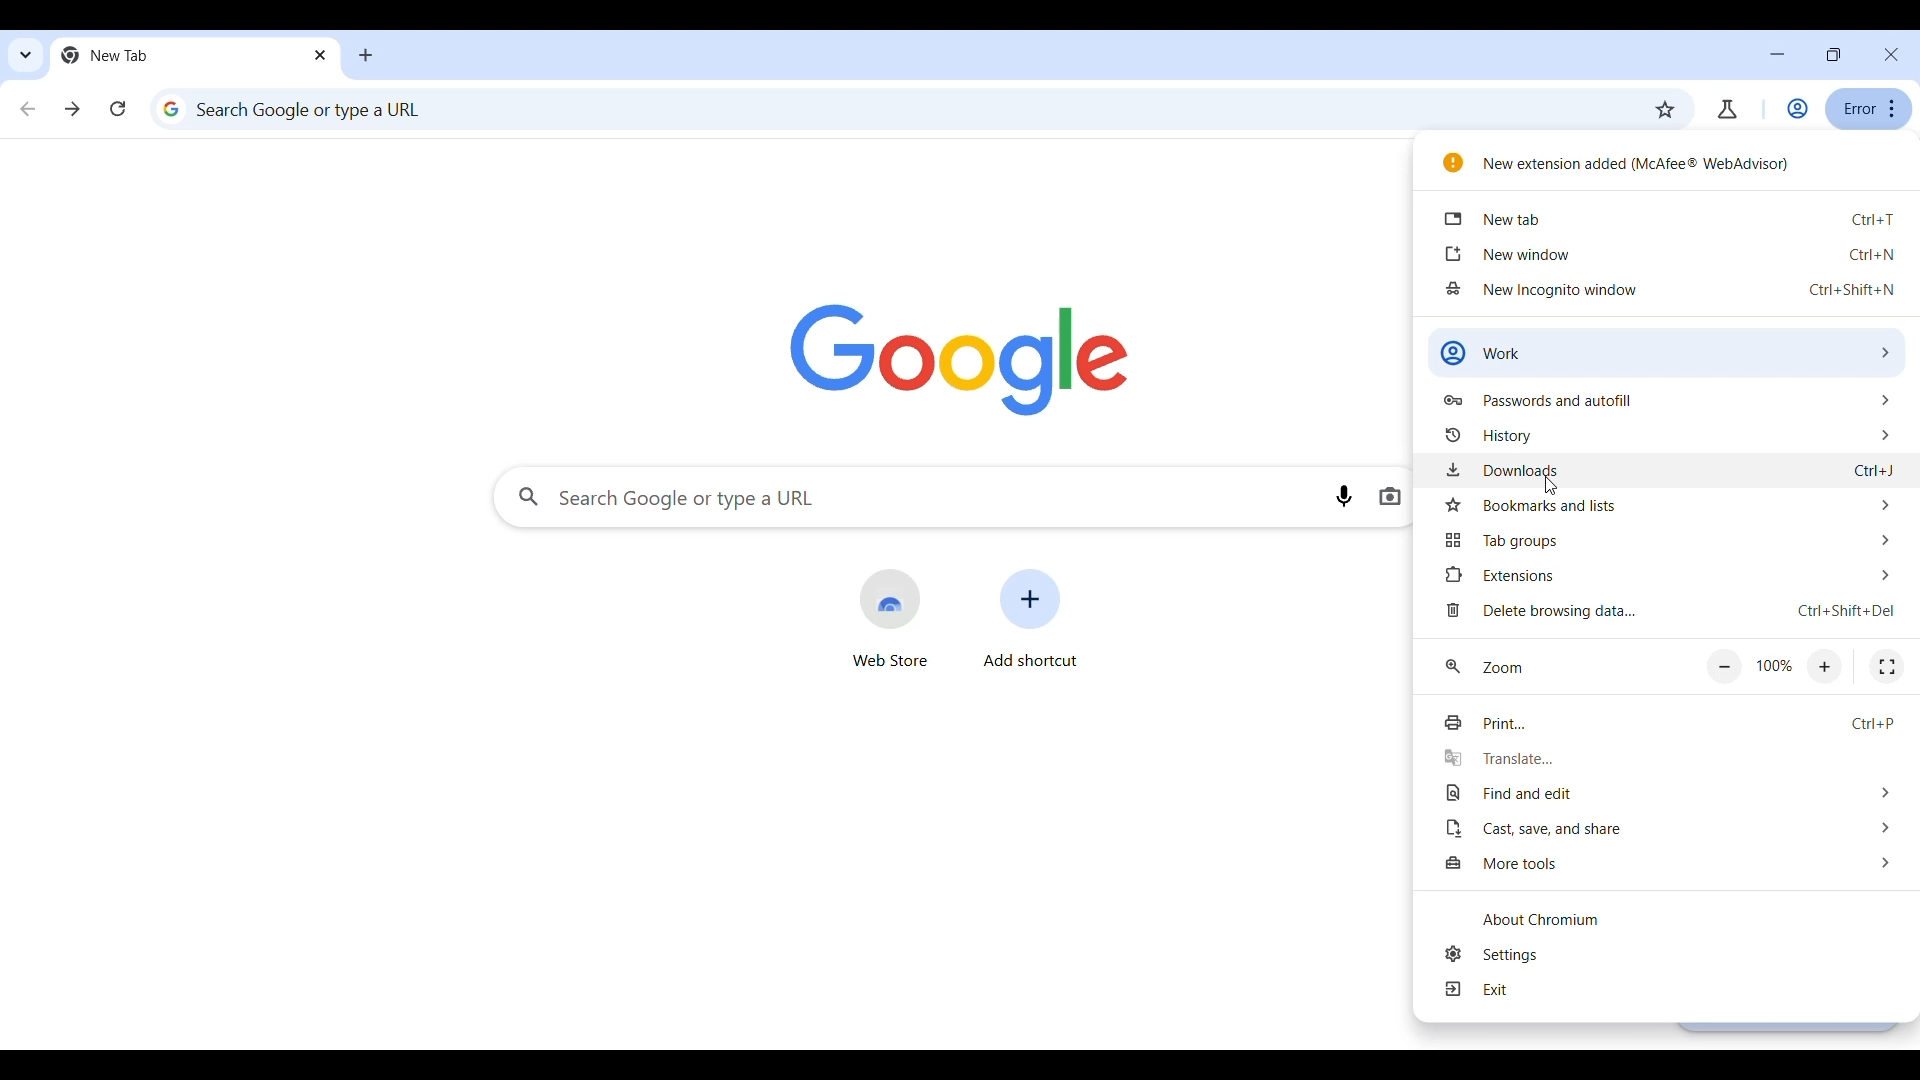 The width and height of the screenshot is (1920, 1080). What do you see at coordinates (1869, 108) in the screenshot?
I see `error` at bounding box center [1869, 108].